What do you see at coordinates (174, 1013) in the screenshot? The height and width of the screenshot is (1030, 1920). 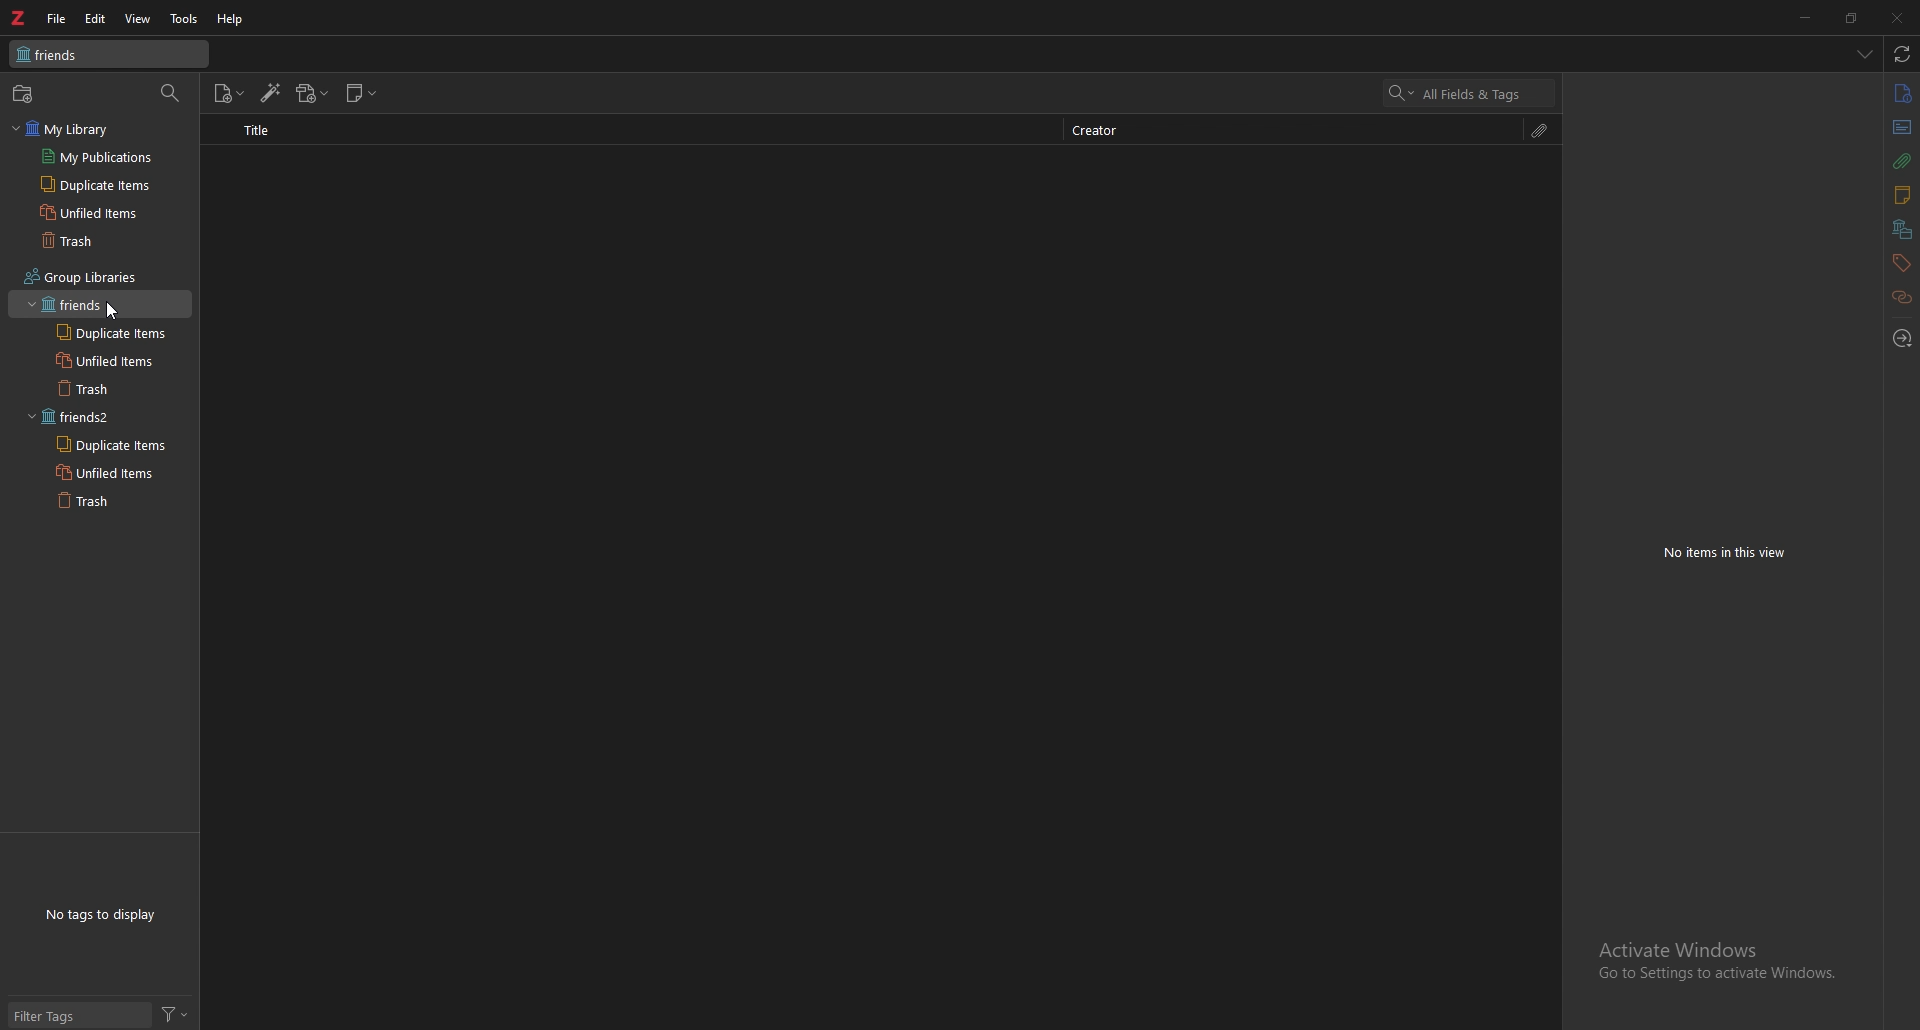 I see `filter` at bounding box center [174, 1013].